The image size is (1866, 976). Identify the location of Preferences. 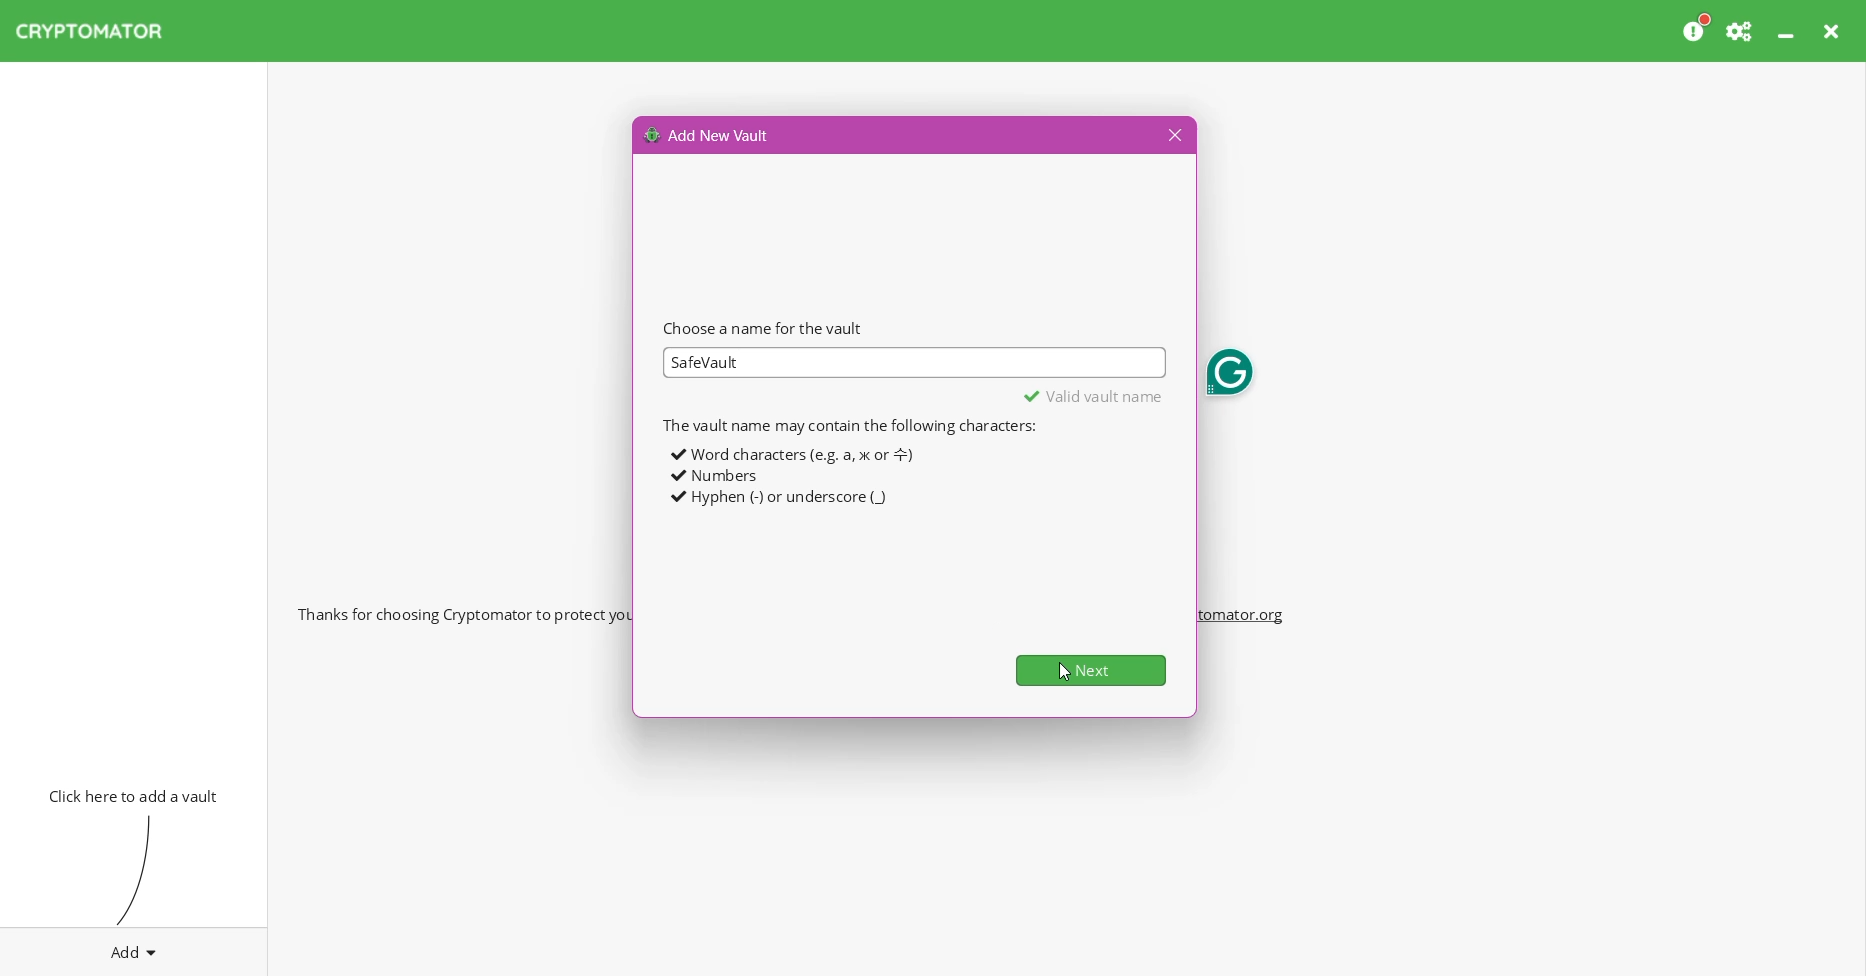
(1741, 31).